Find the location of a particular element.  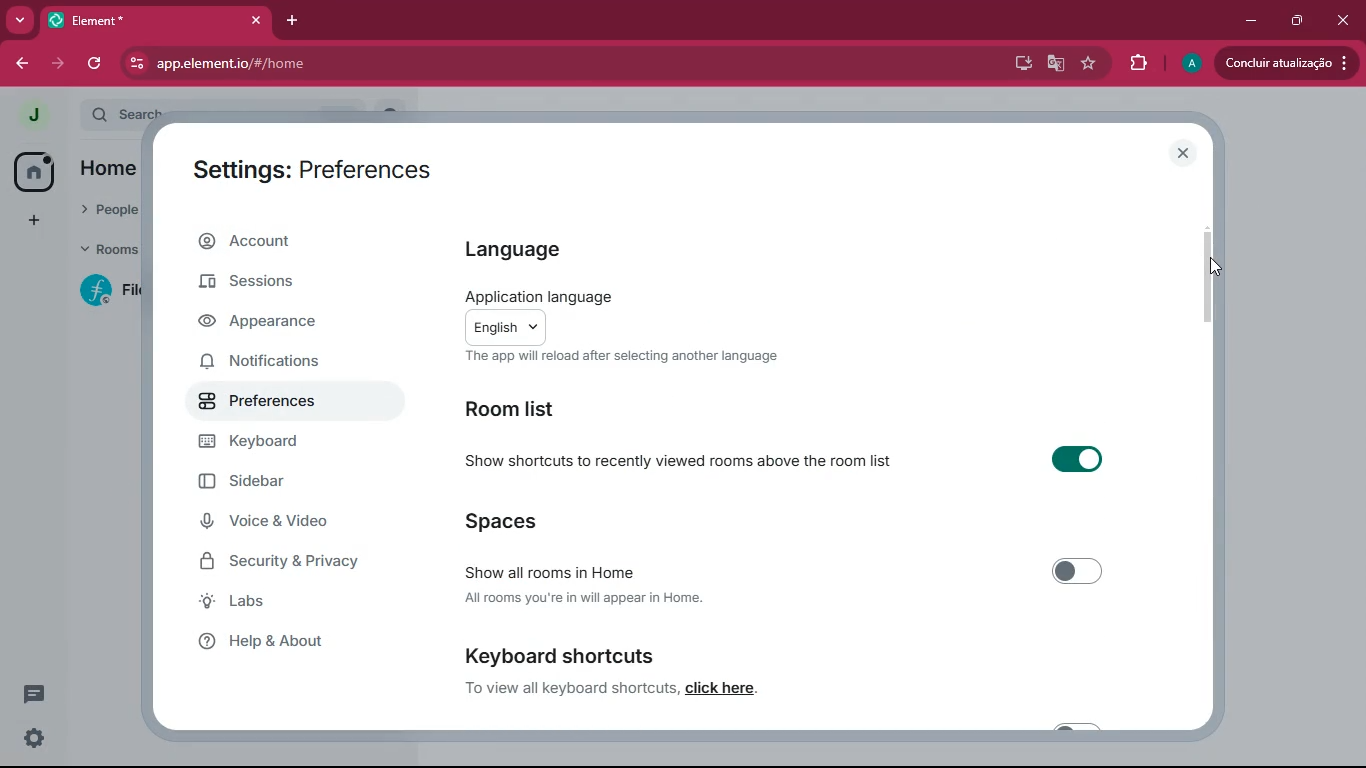

profile picture is located at coordinates (1192, 63).